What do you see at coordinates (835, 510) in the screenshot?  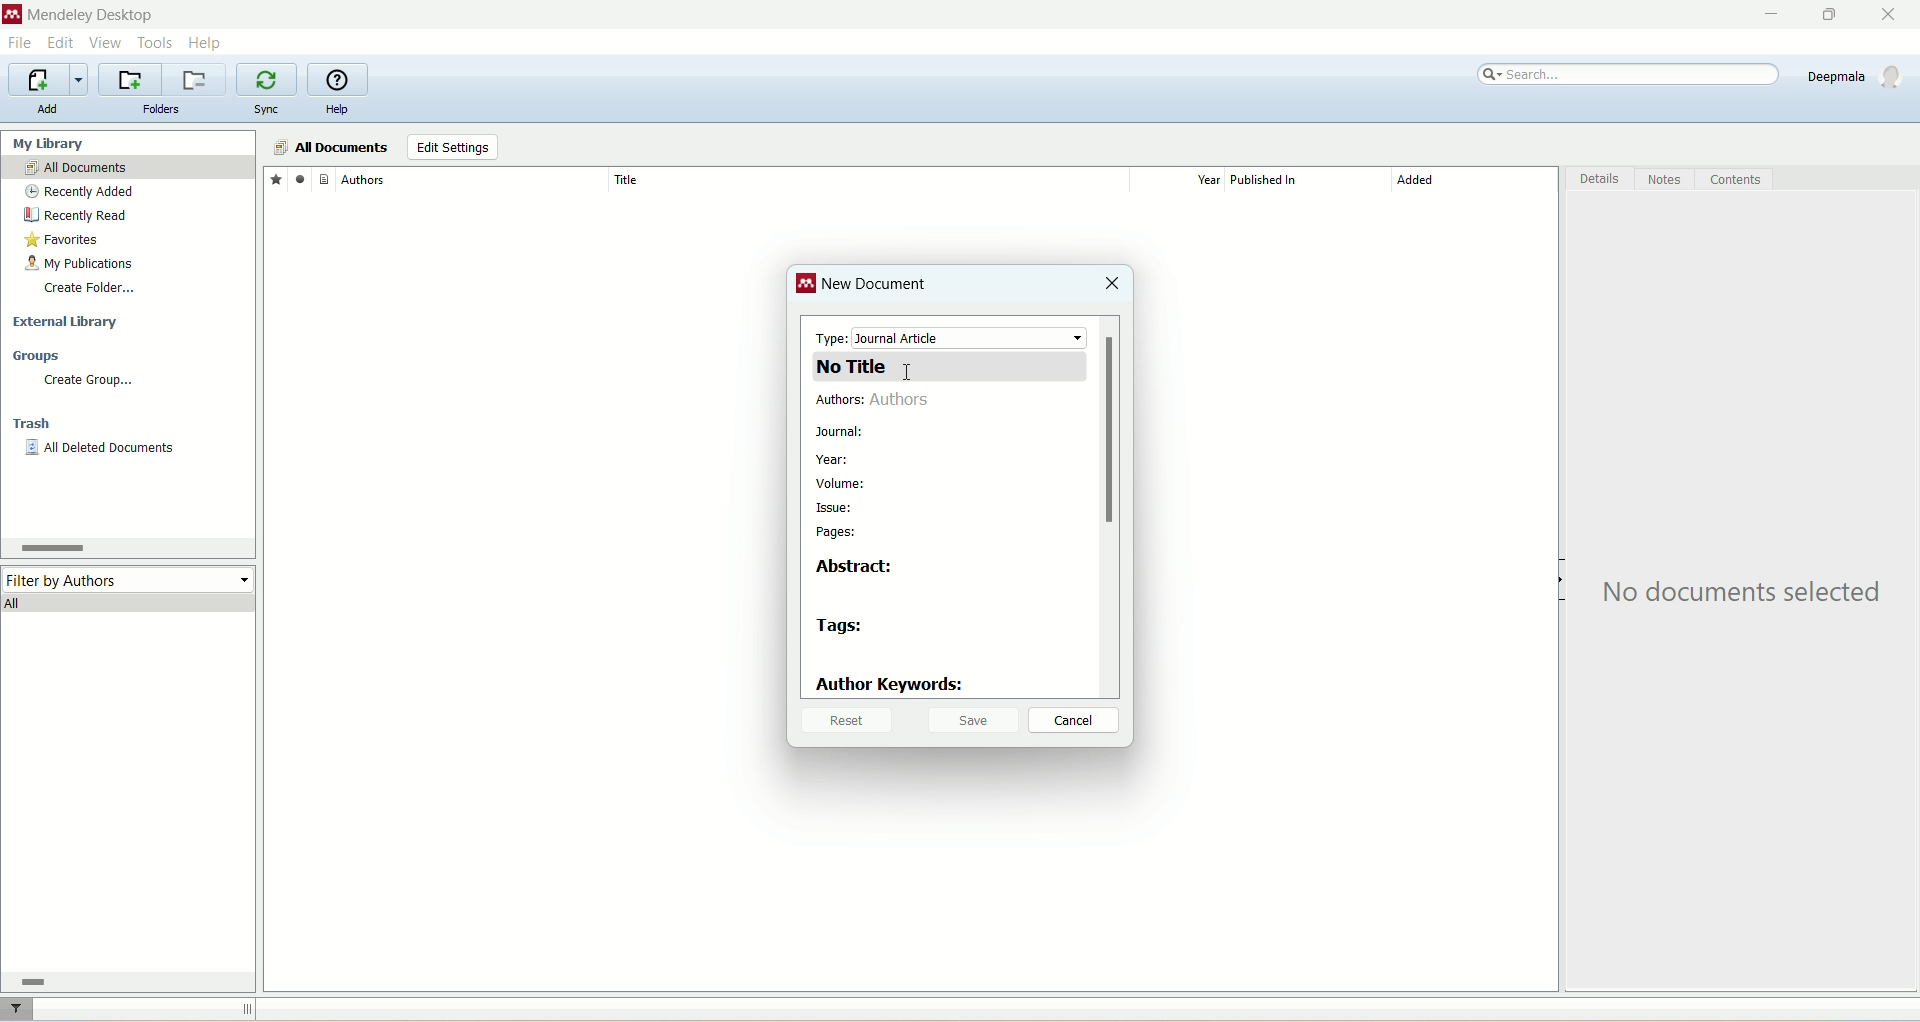 I see `issue` at bounding box center [835, 510].